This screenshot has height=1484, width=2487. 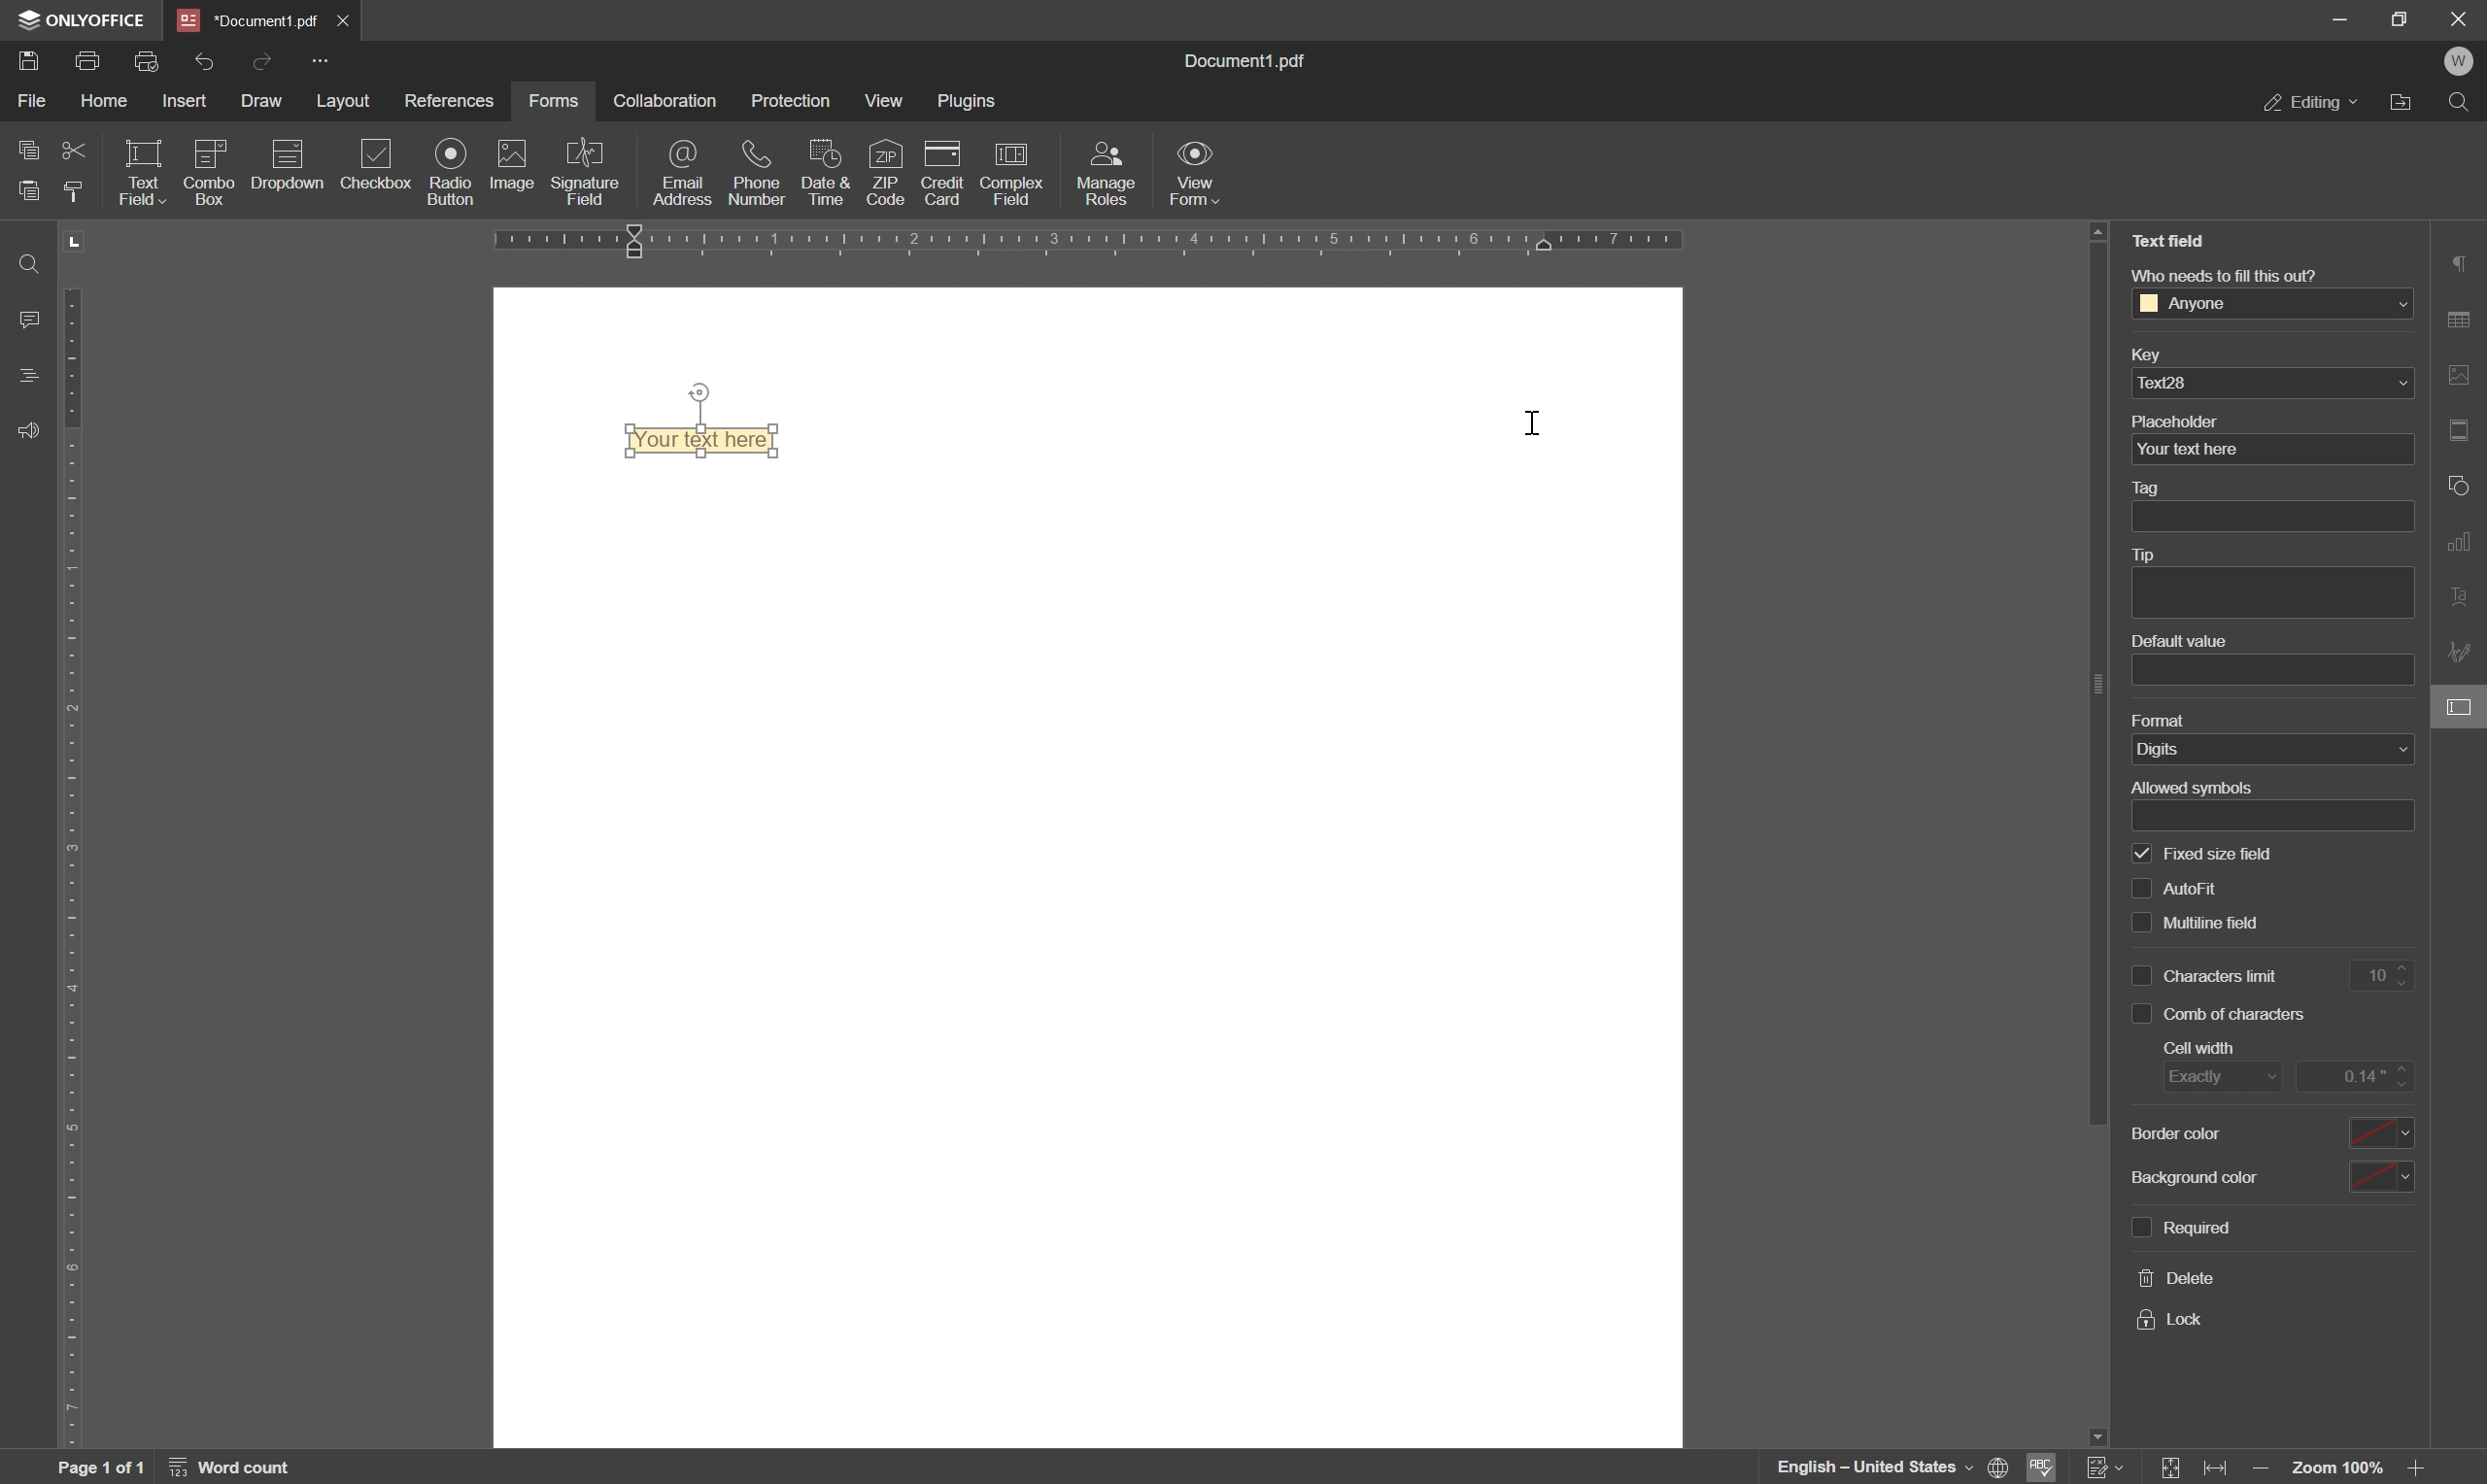 I want to click on fit to width, so click(x=2220, y=1468).